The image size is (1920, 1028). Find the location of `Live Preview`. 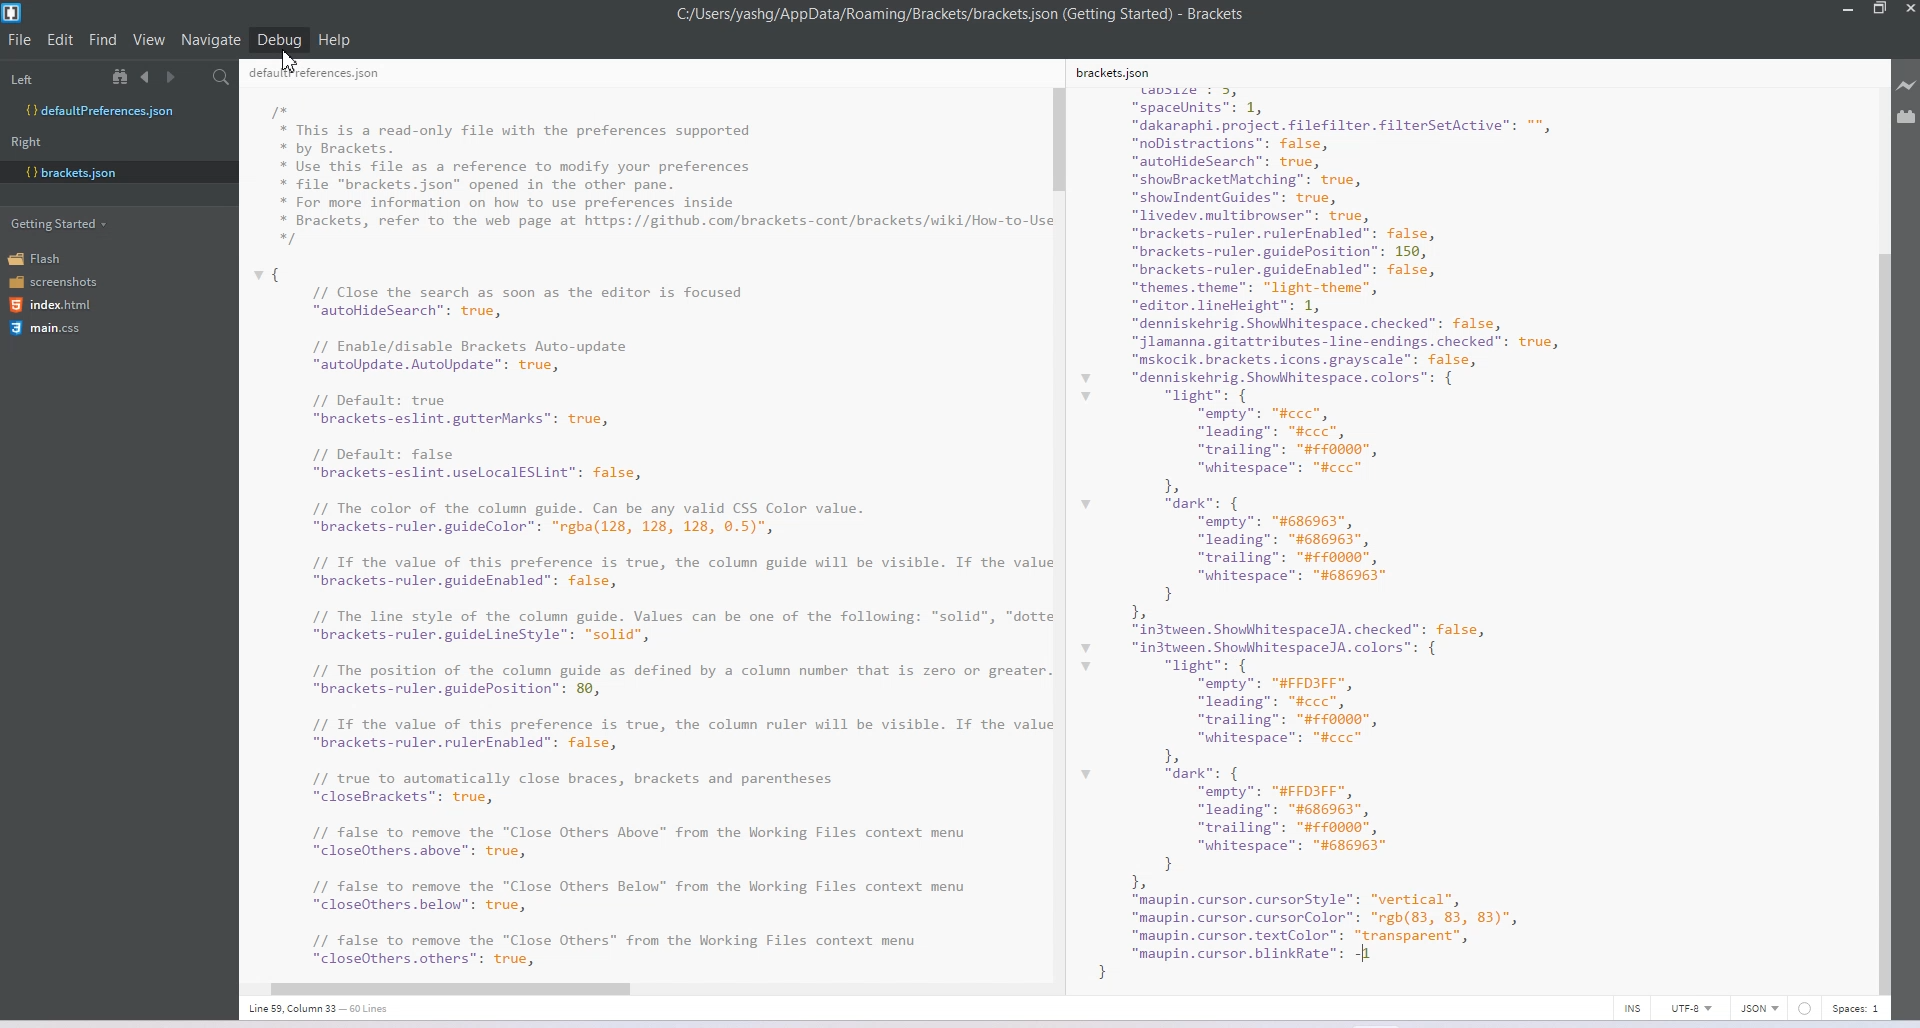

Live Preview is located at coordinates (1907, 86).